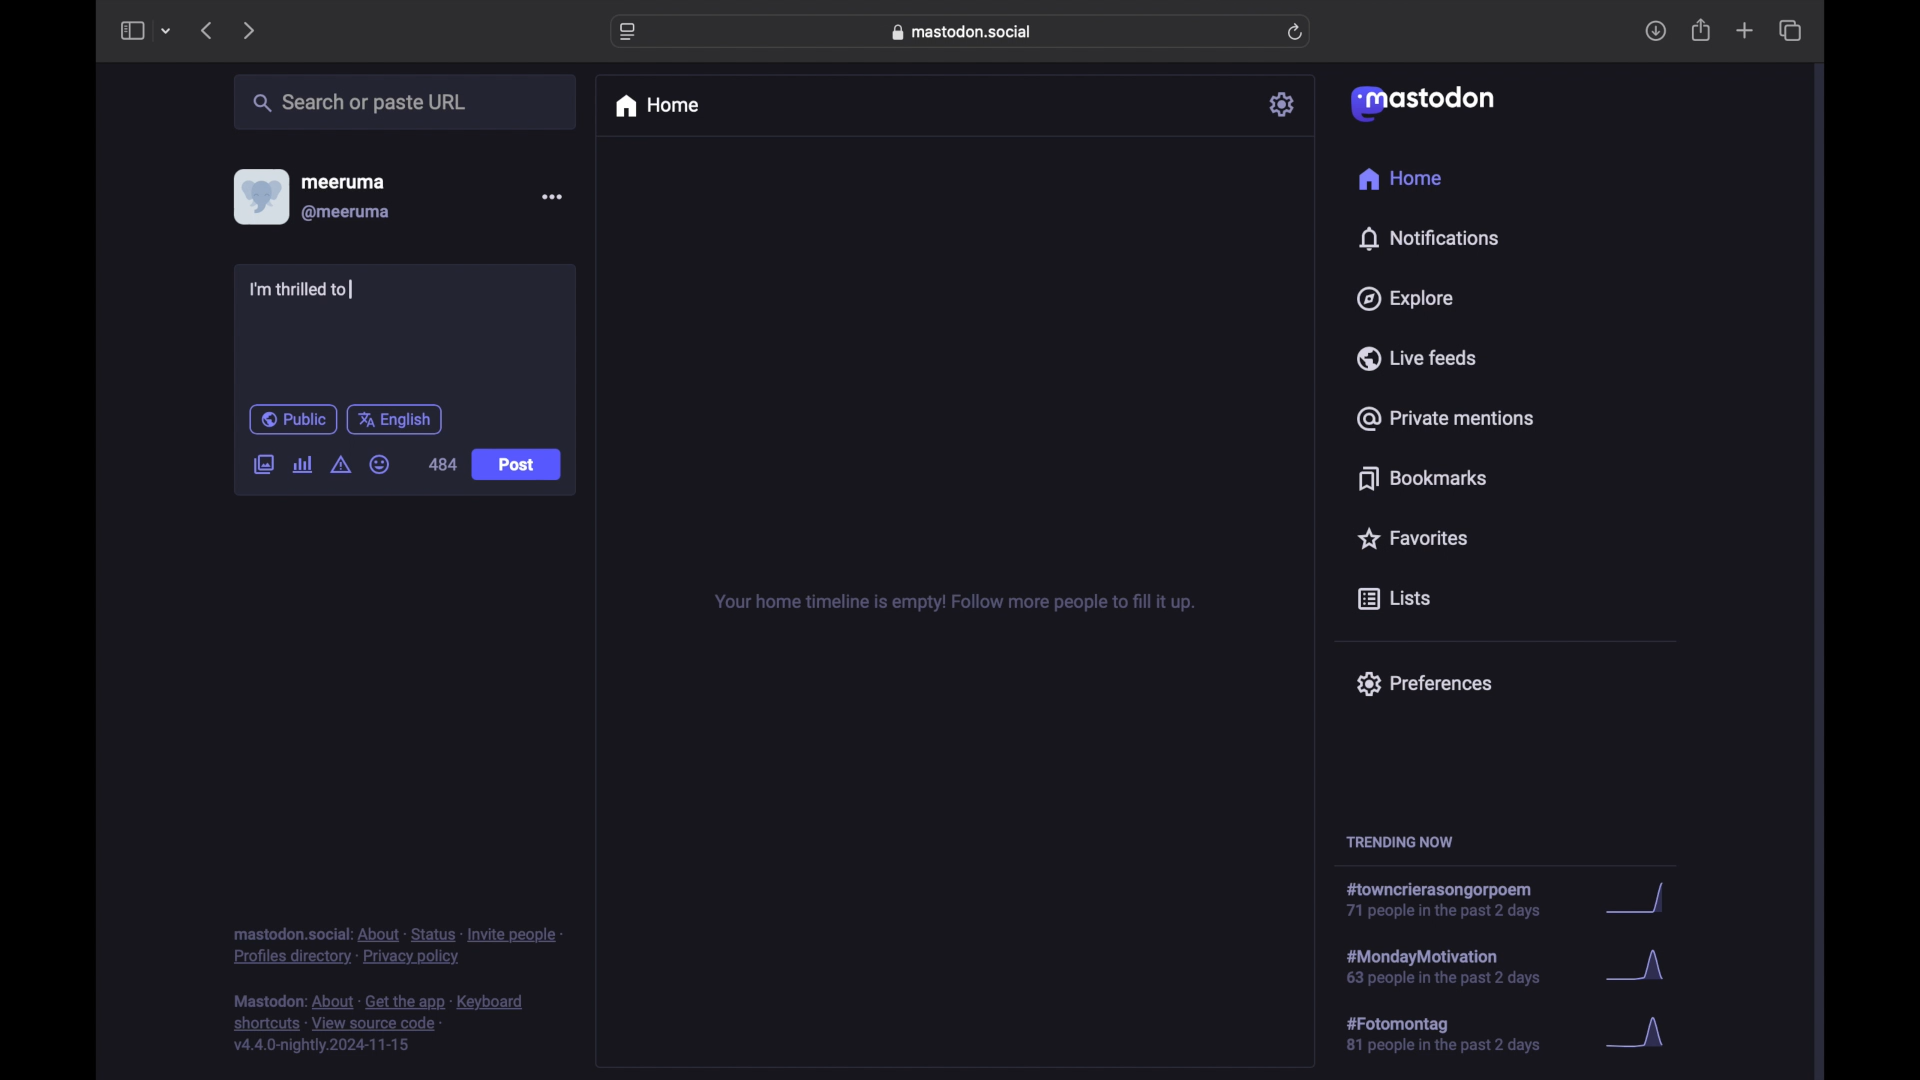 This screenshot has height=1080, width=1920. I want to click on footnote, so click(397, 947).